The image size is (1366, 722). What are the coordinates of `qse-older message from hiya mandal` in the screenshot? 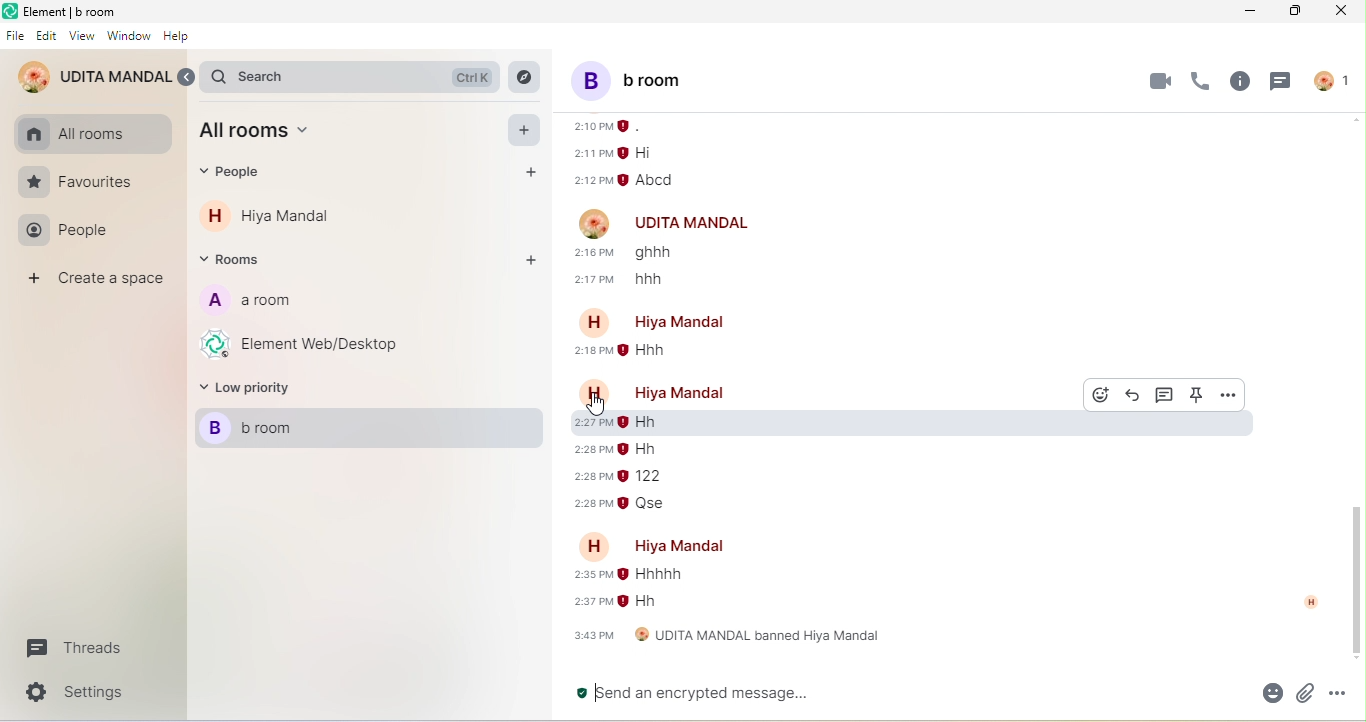 It's located at (650, 505).